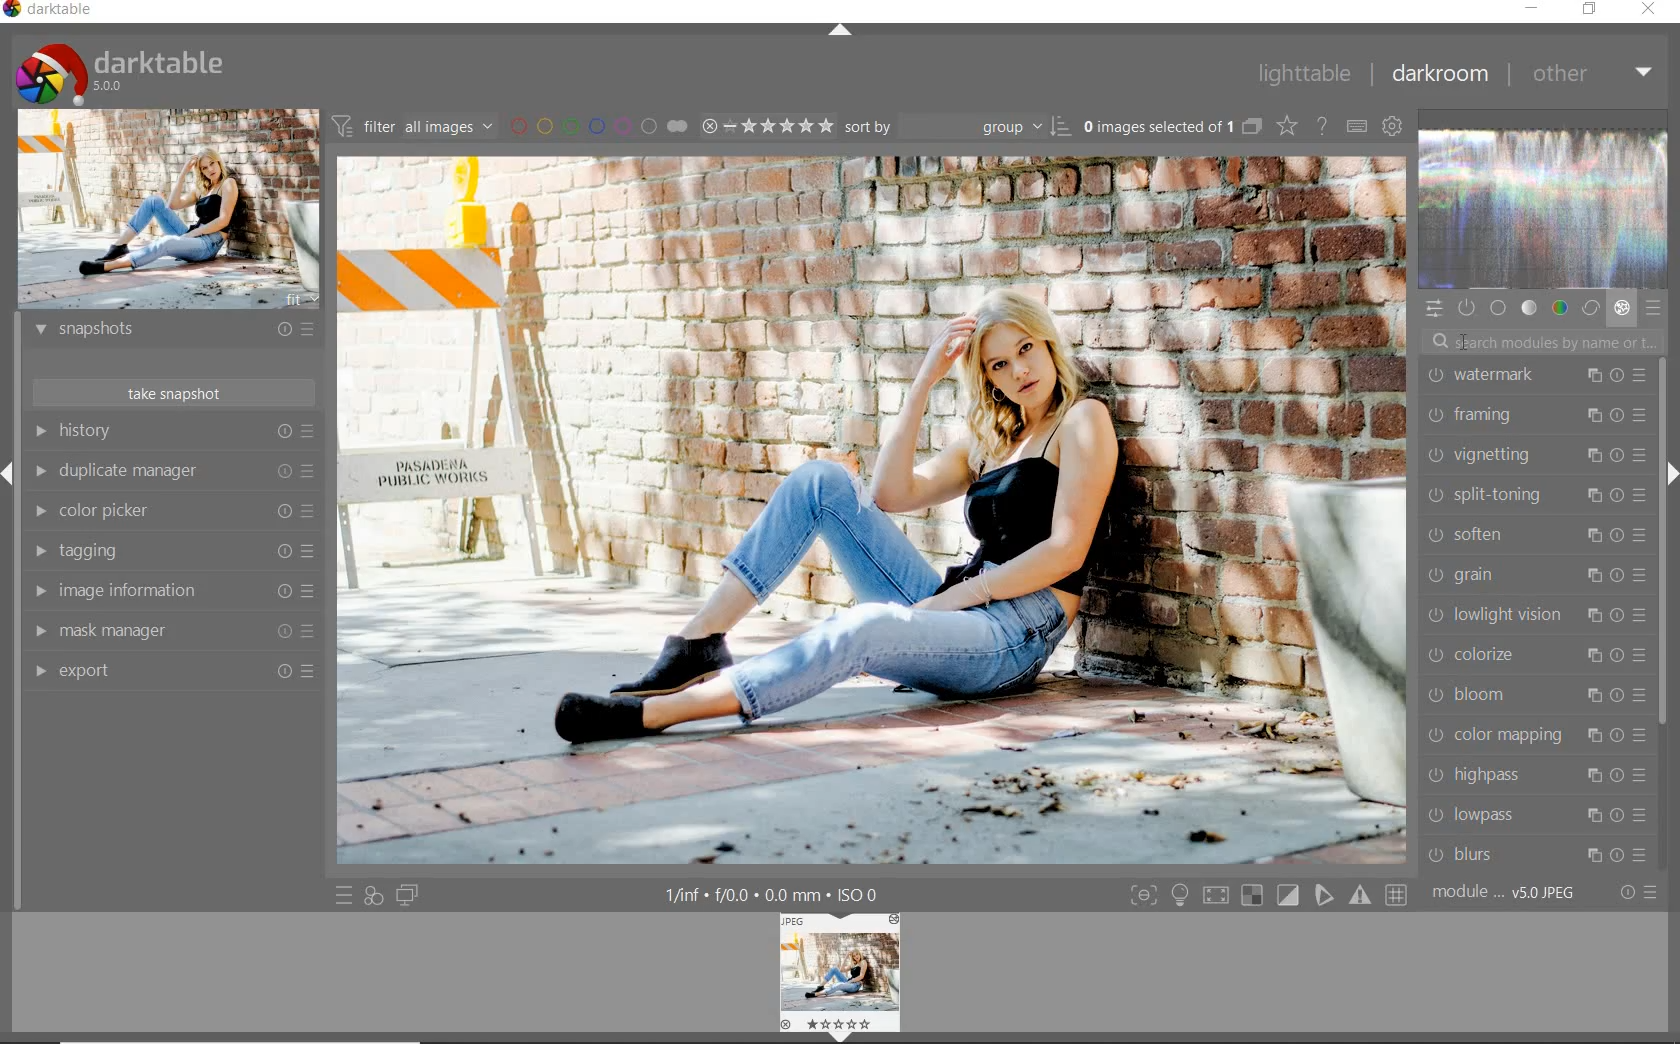 The image size is (1680, 1044). I want to click on lowlight vision, so click(1532, 615).